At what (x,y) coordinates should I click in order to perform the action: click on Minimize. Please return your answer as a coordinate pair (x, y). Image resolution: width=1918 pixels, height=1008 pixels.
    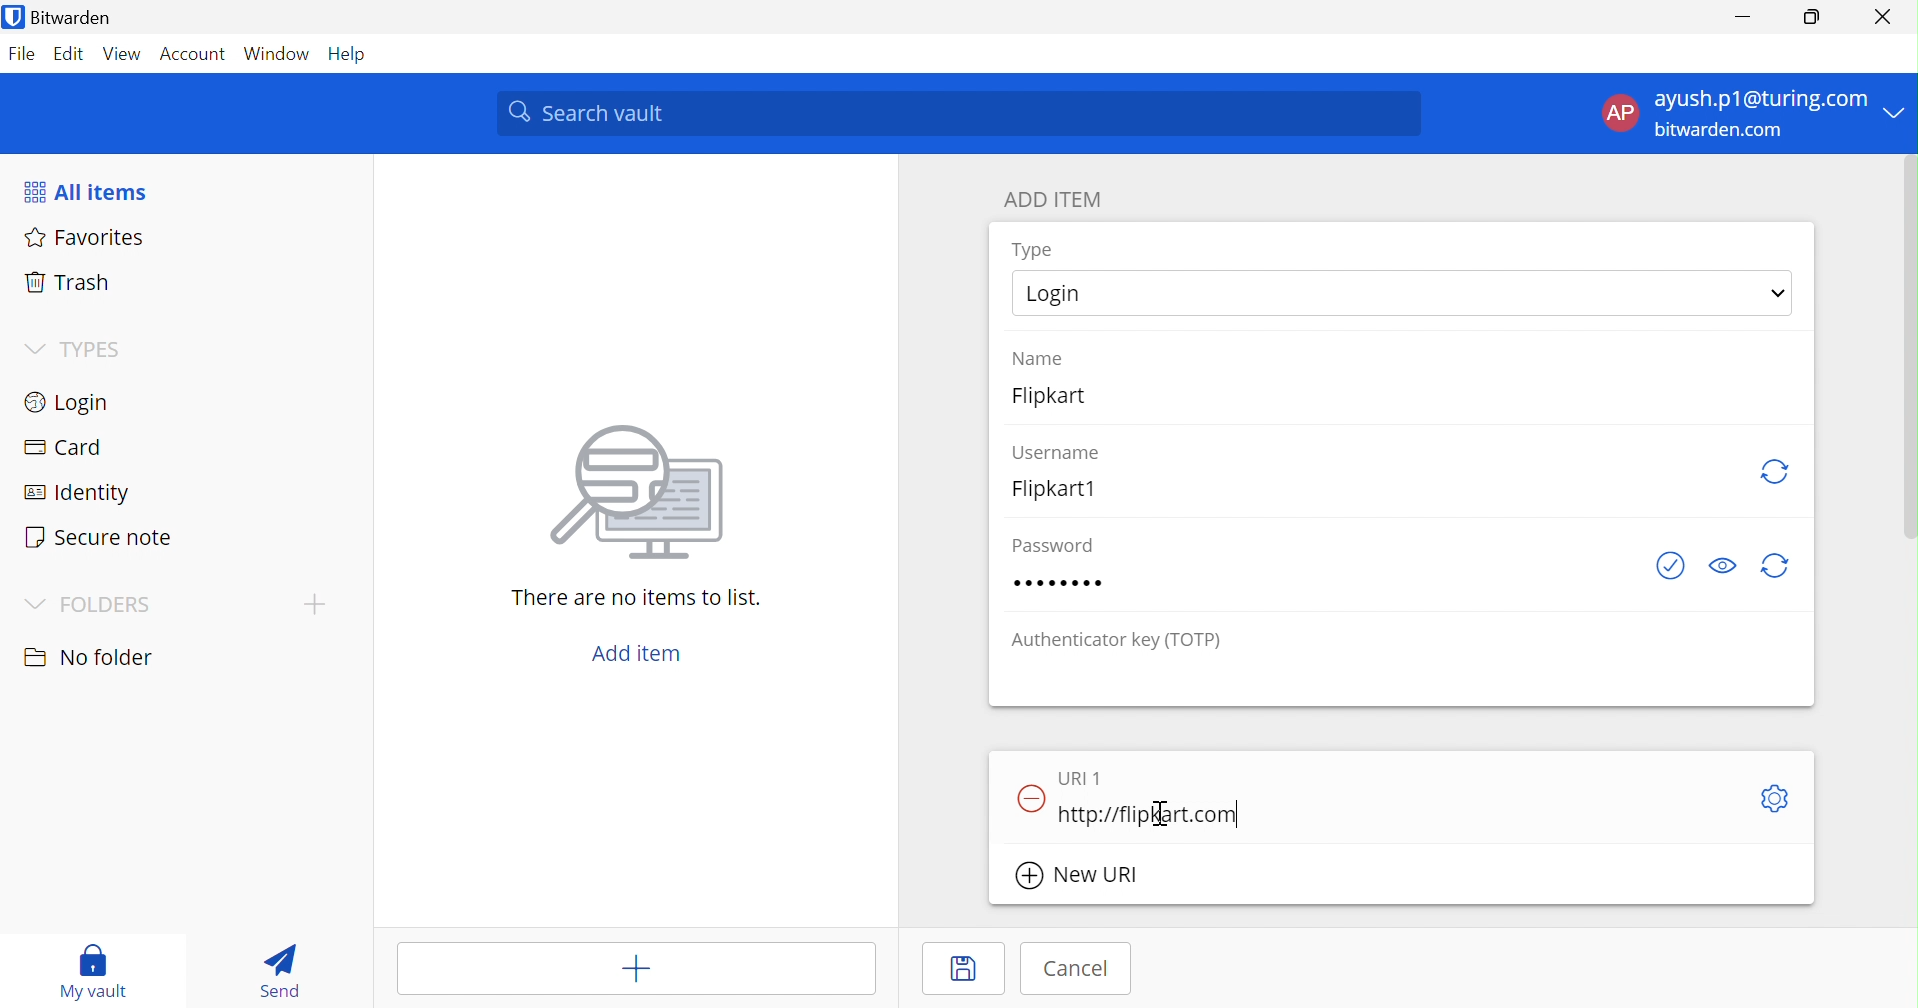
    Looking at the image, I should click on (1739, 16).